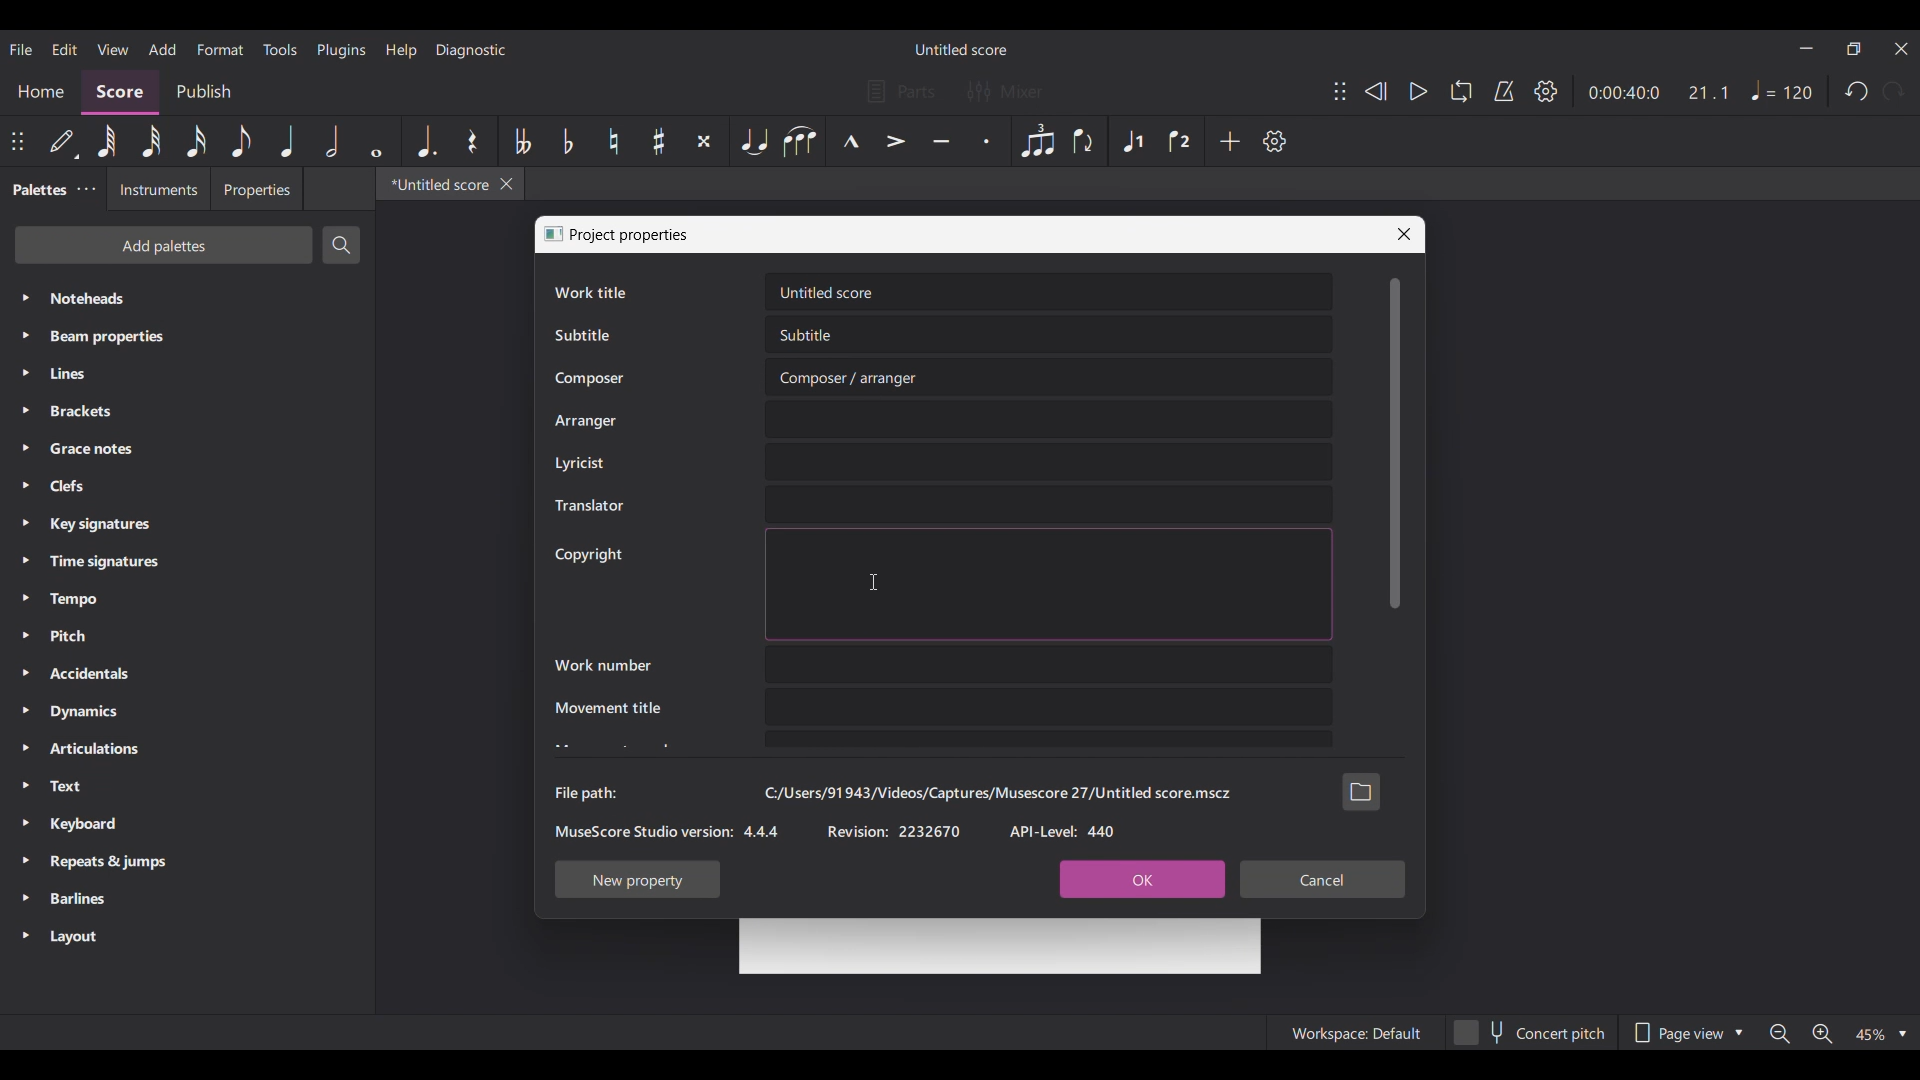 This screenshot has width=1920, height=1080. I want to click on Zoom out, so click(1779, 1034).